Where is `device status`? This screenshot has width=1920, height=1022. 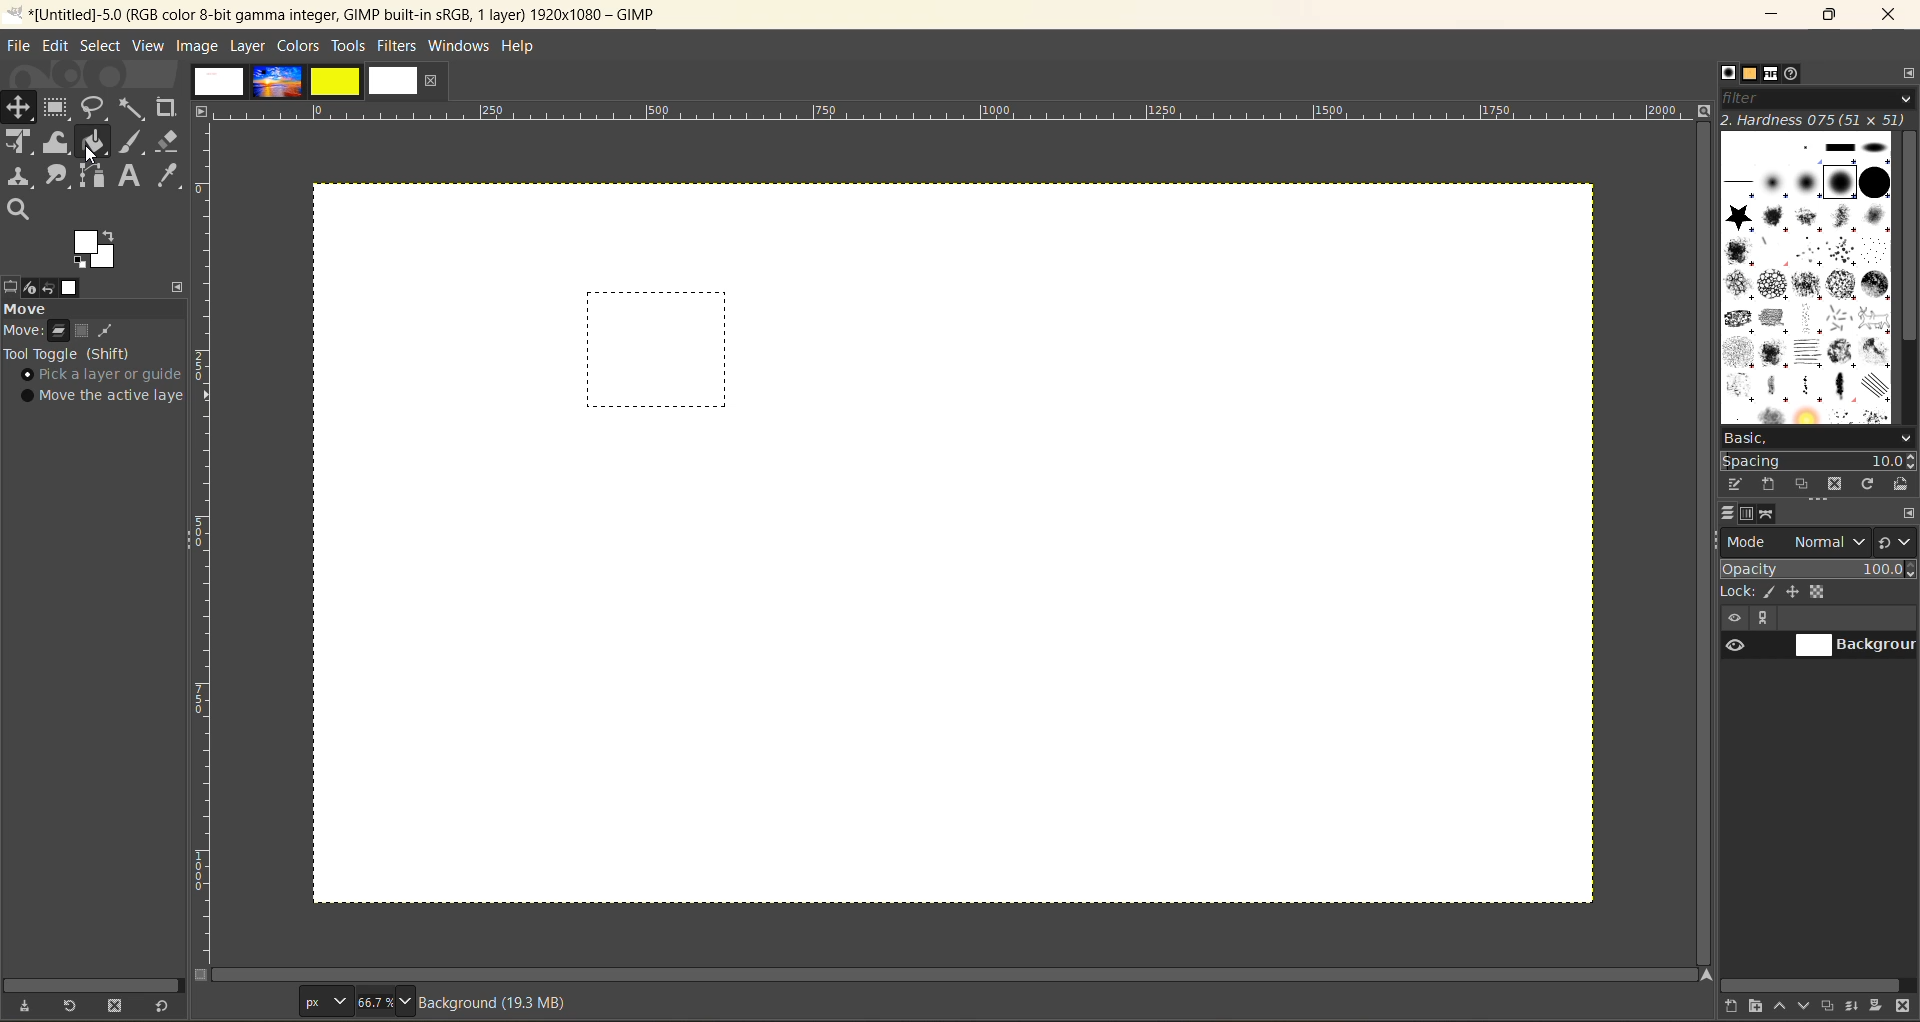
device status is located at coordinates (24, 288).